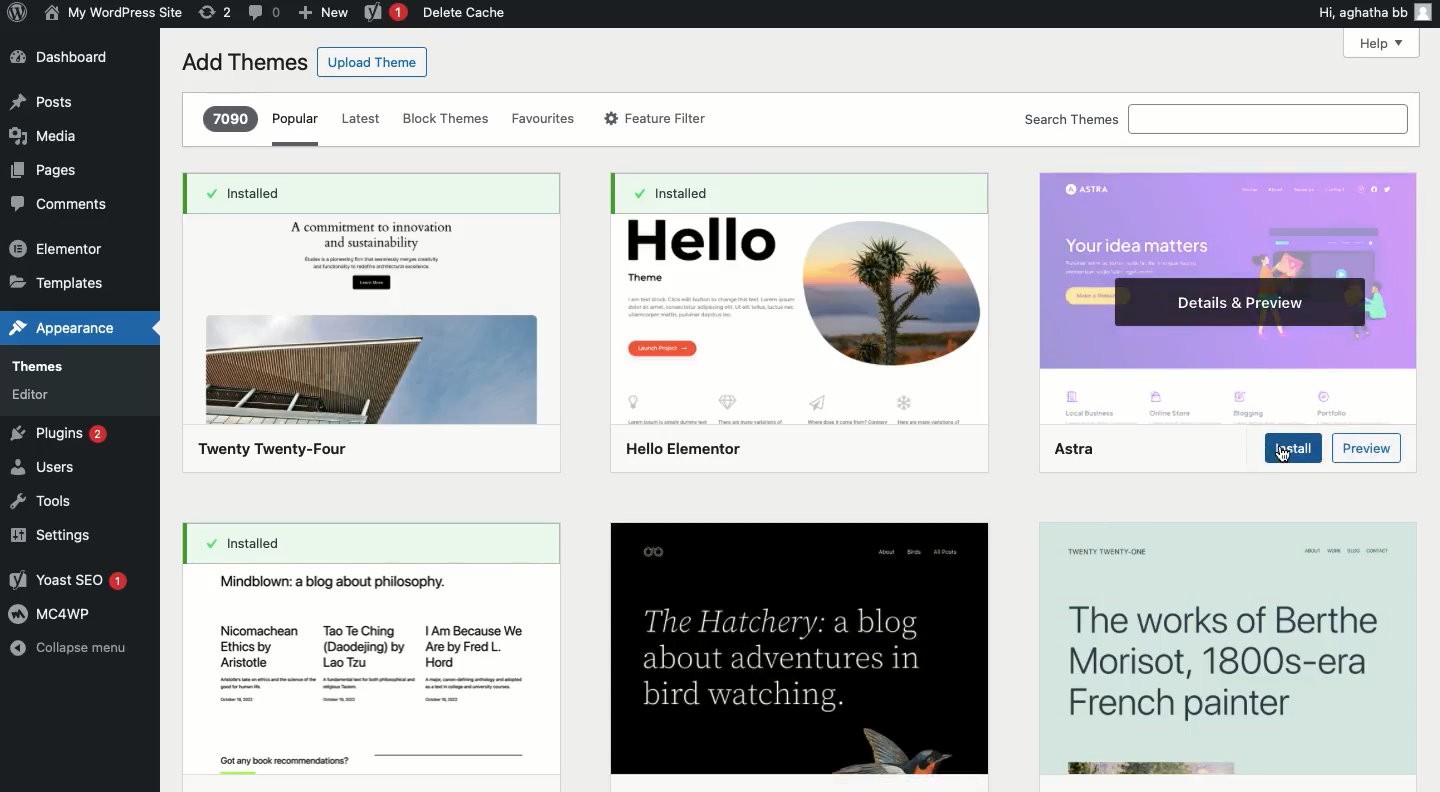 The height and width of the screenshot is (792, 1440). I want to click on Media, so click(49, 133).